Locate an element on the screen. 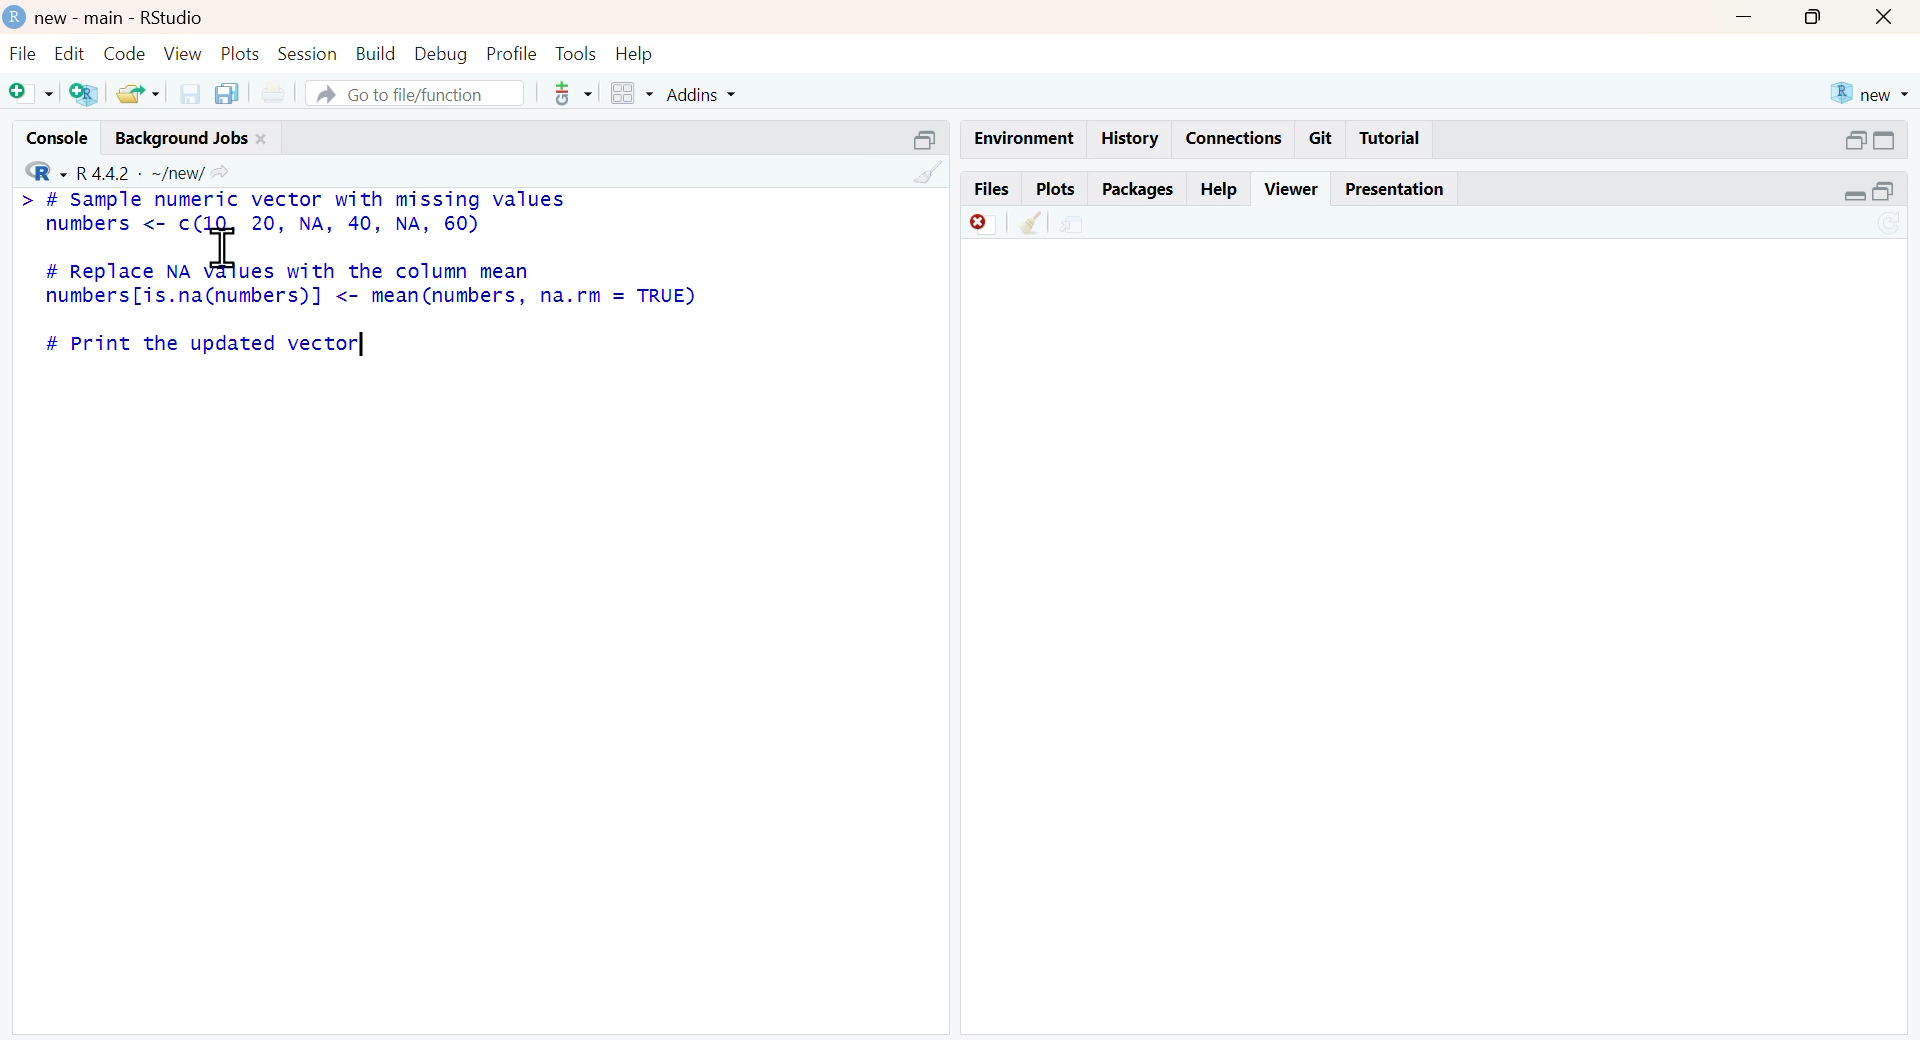 This screenshot has width=1920, height=1040. add R file is located at coordinates (84, 95).